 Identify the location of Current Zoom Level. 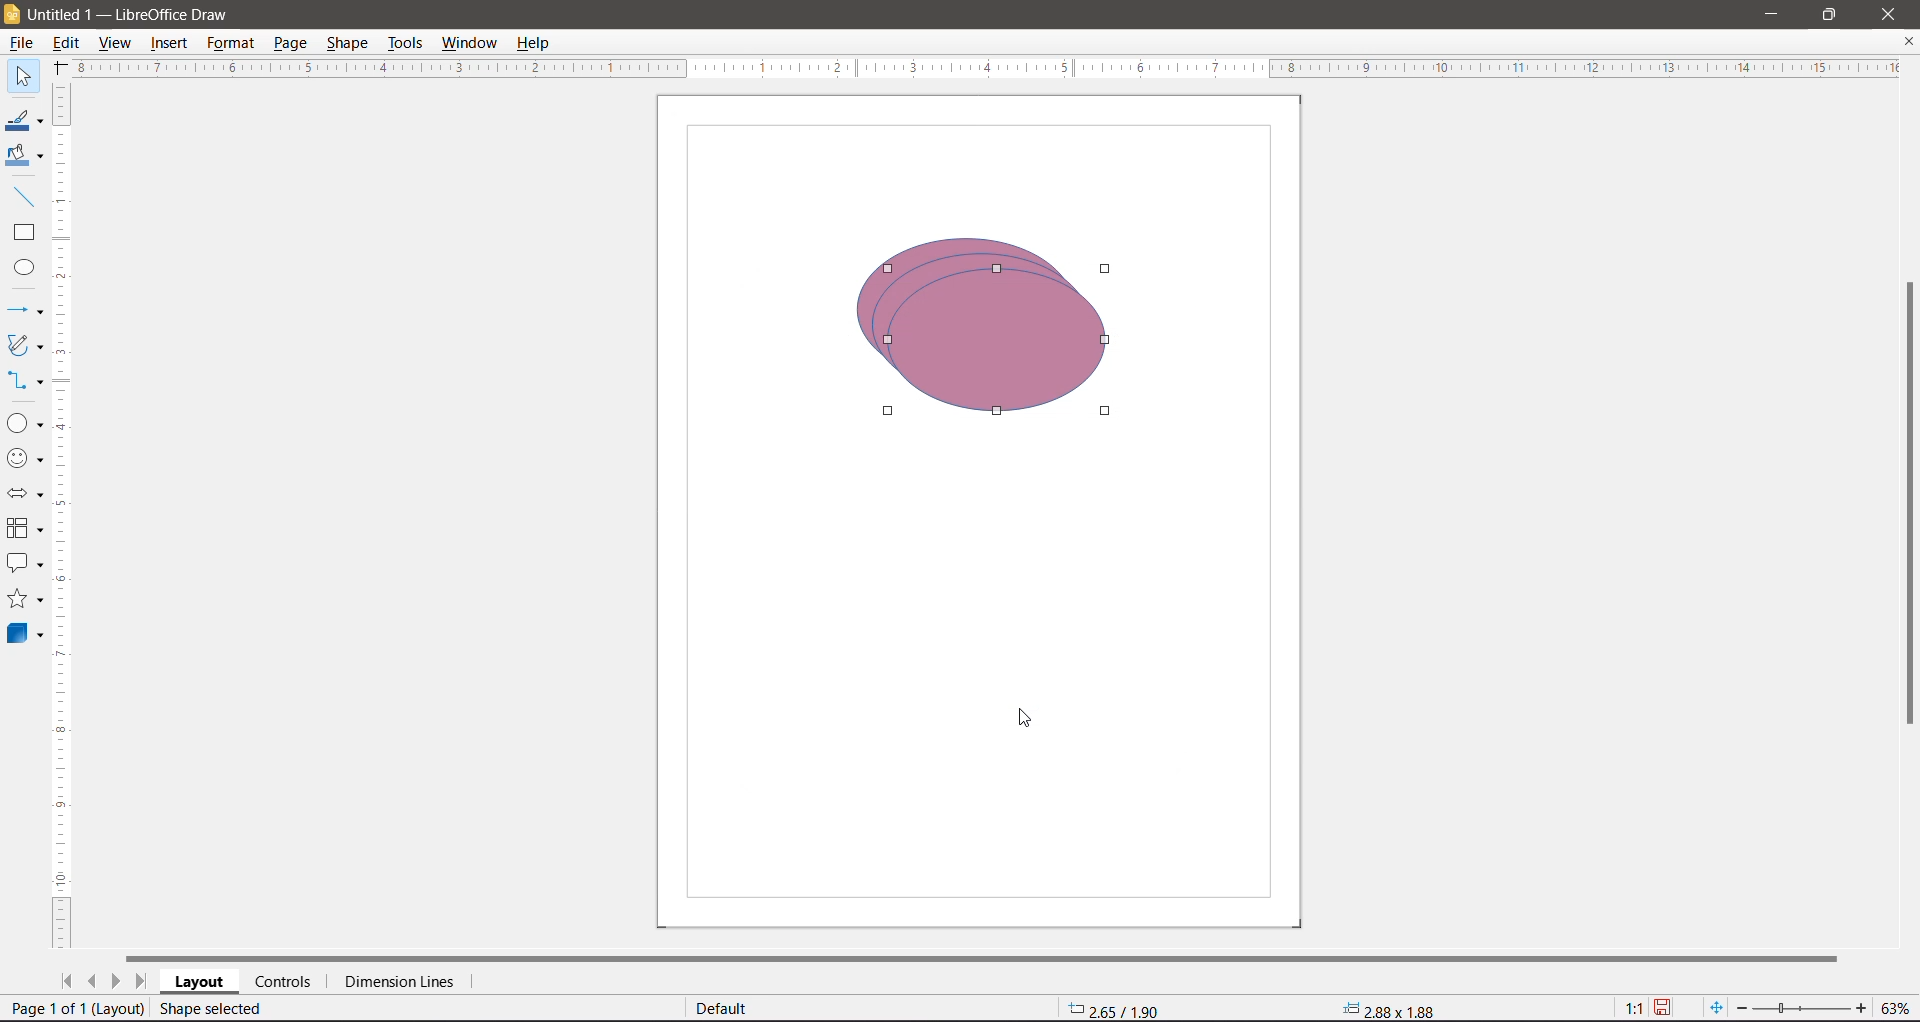
(1895, 1009).